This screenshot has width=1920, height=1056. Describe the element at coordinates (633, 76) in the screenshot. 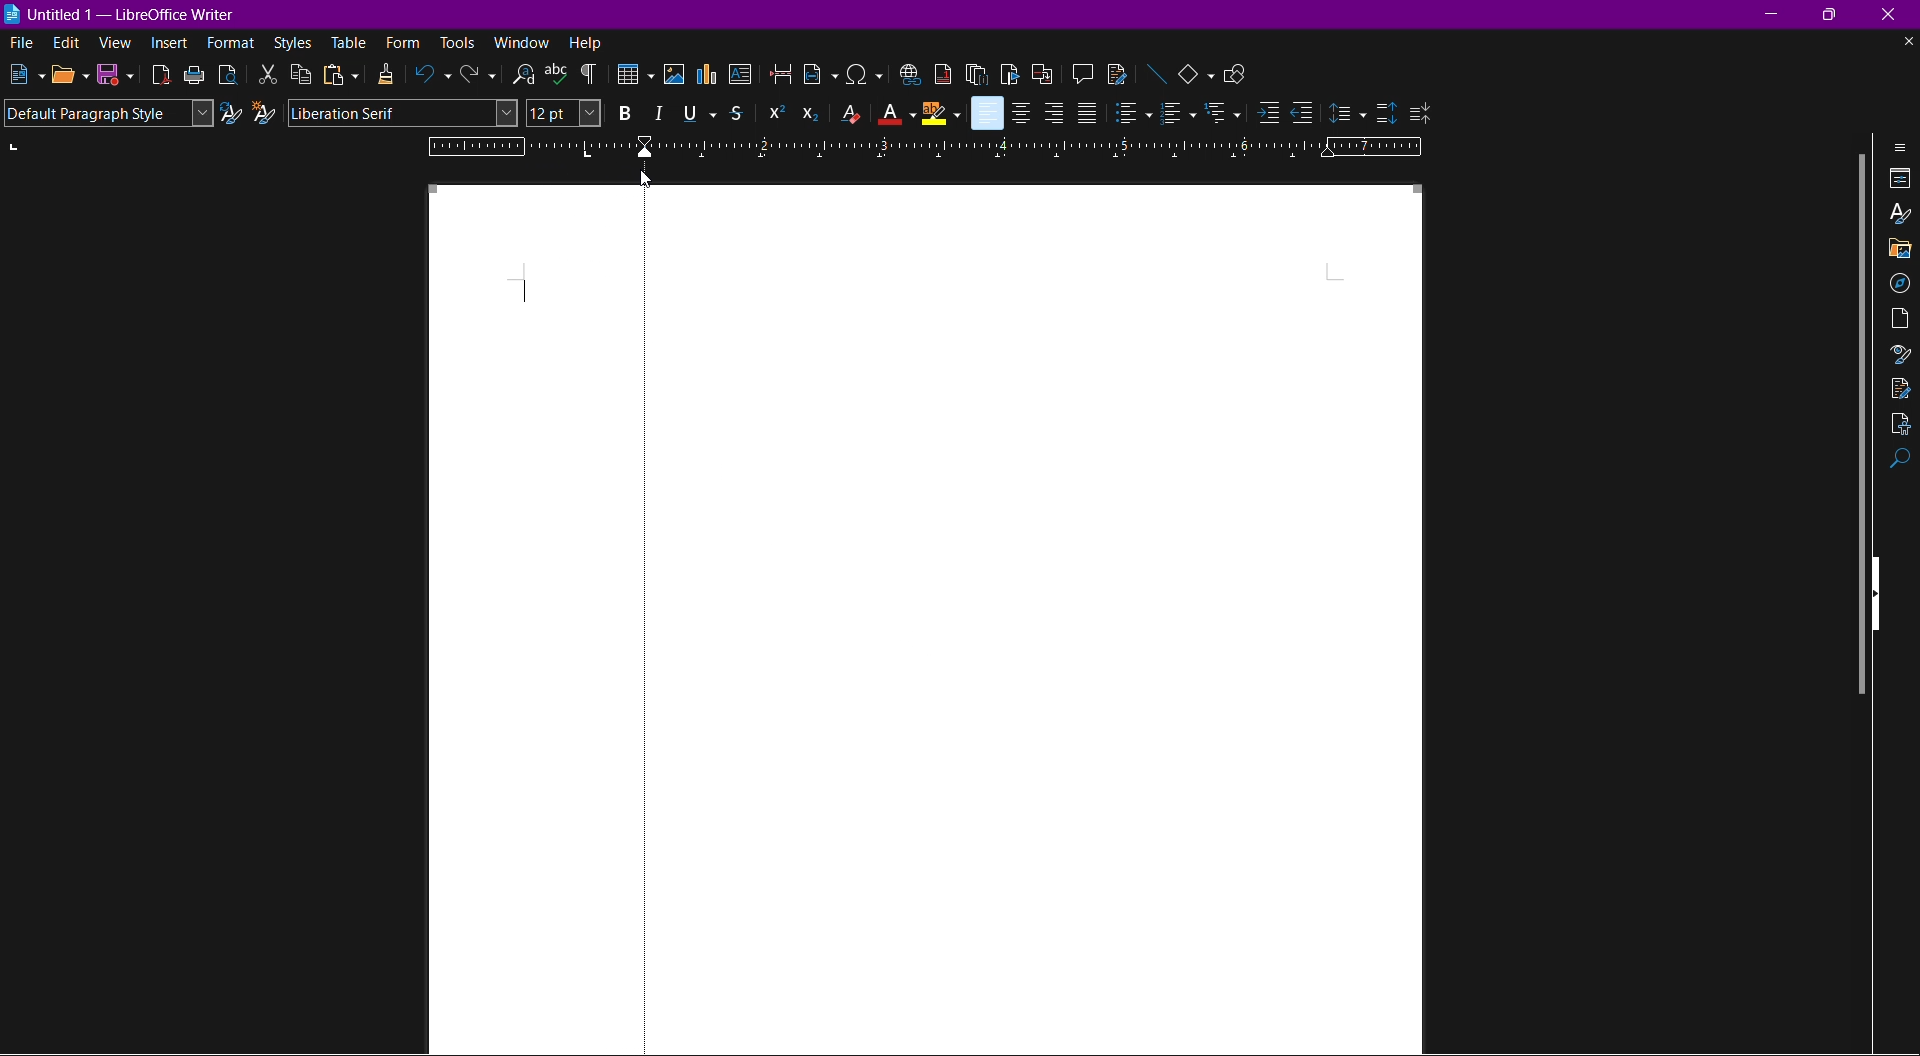

I see `Table` at that location.